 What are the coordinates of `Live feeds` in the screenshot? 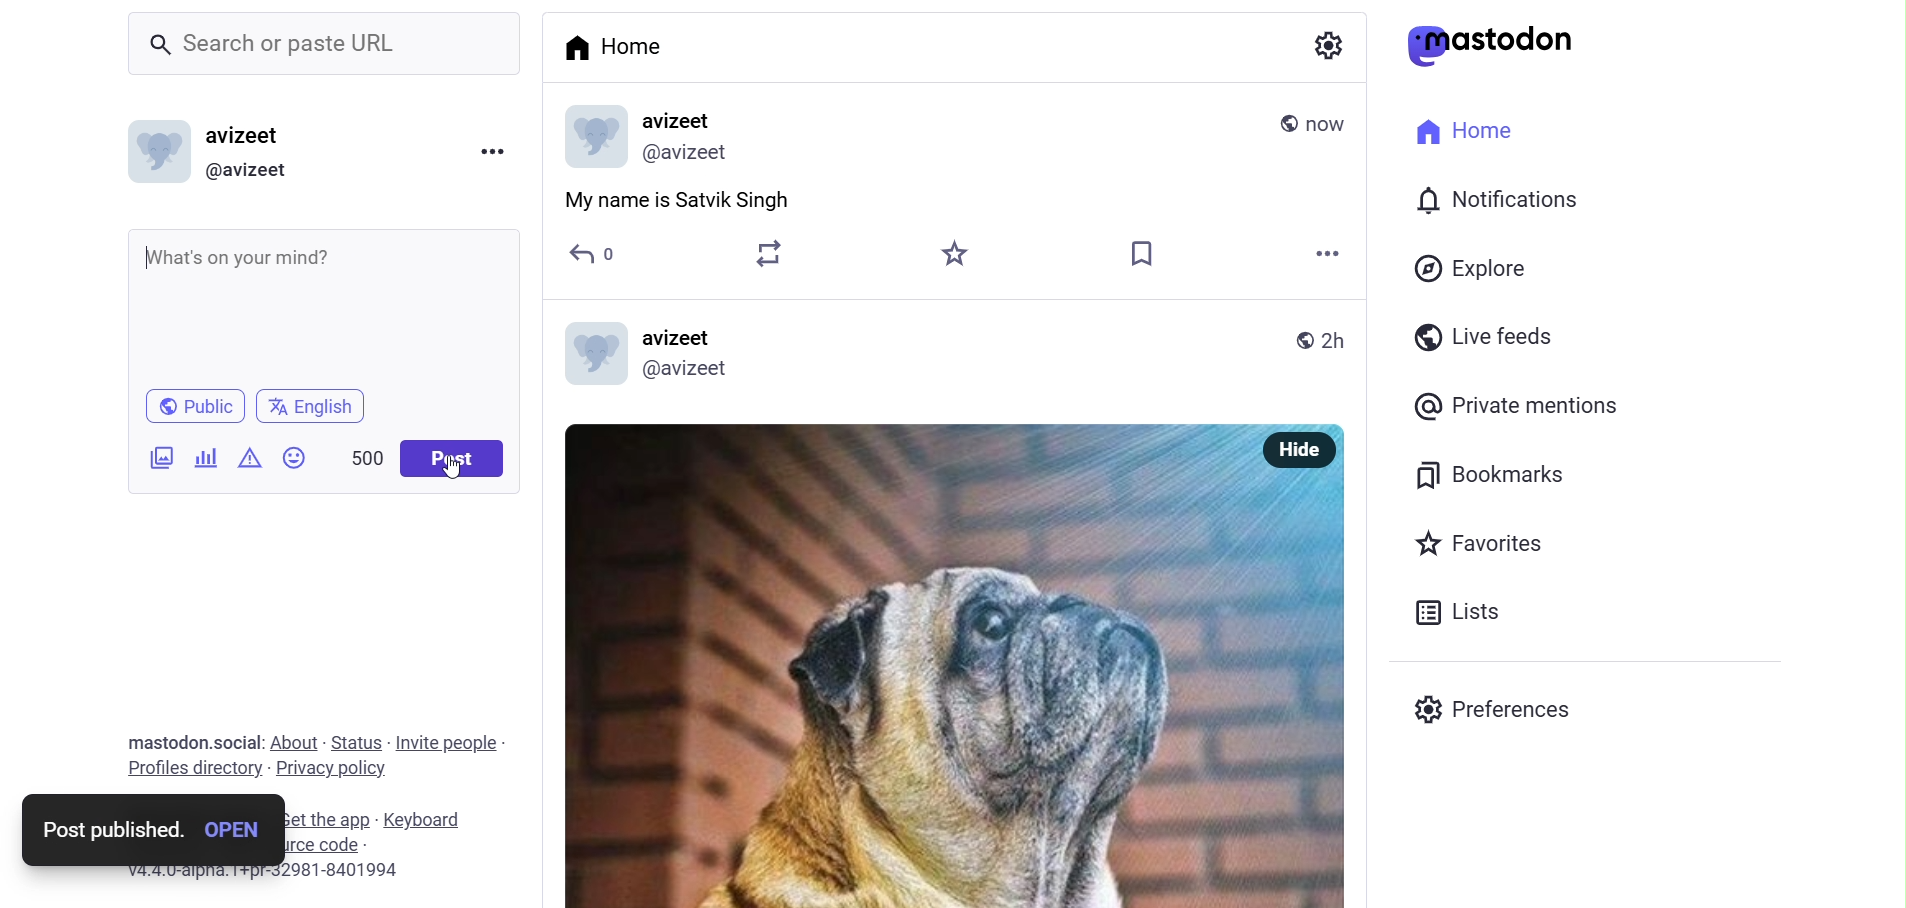 It's located at (1489, 341).